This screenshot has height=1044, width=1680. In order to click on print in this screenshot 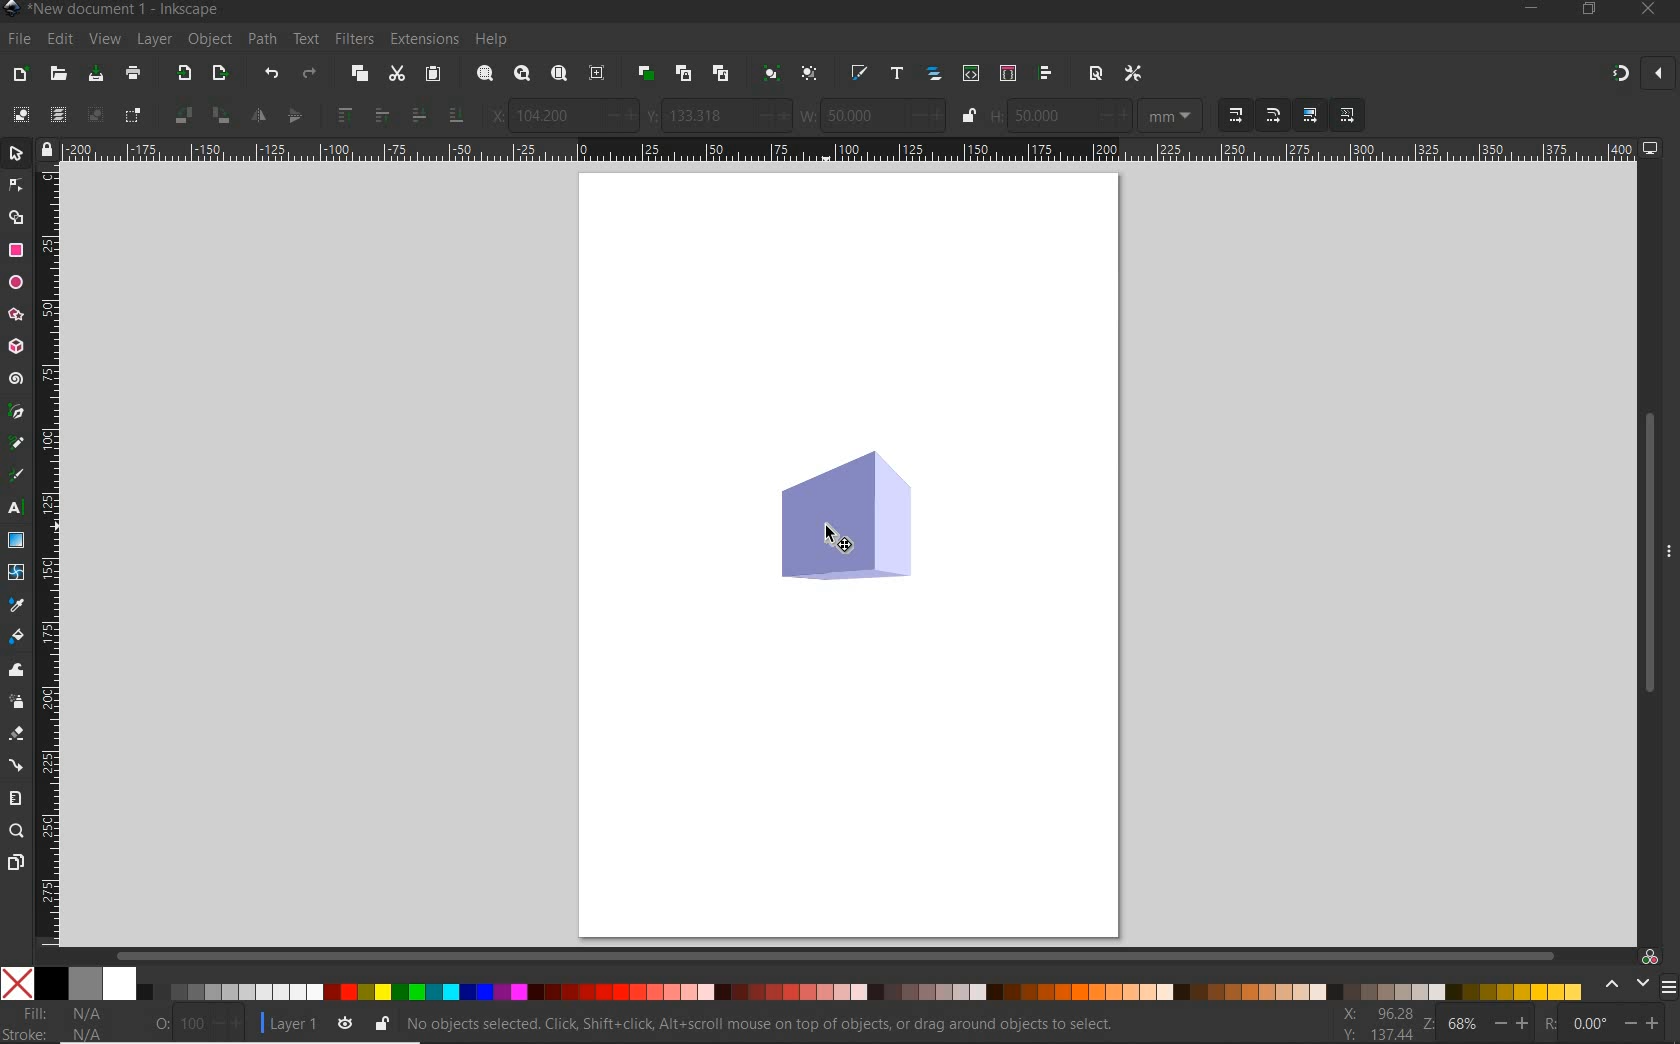, I will do `click(134, 74)`.